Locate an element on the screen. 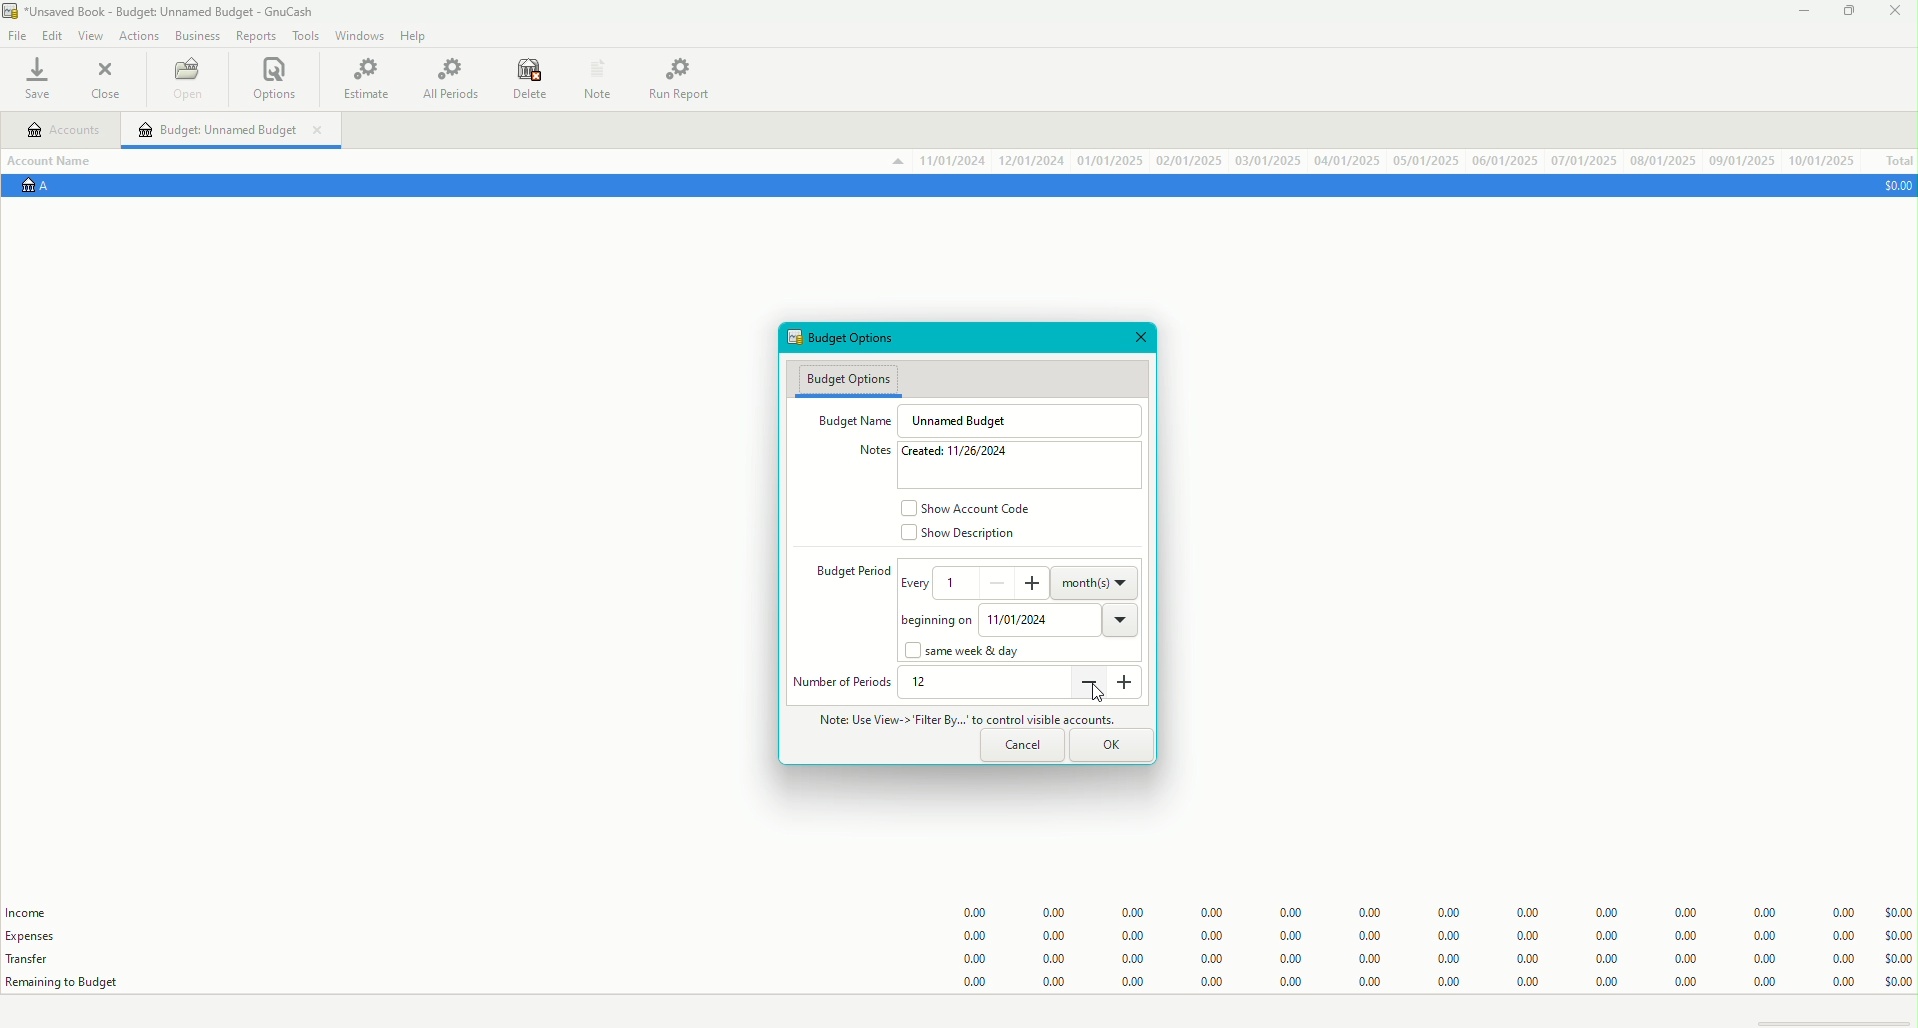  Windows is located at coordinates (359, 38).